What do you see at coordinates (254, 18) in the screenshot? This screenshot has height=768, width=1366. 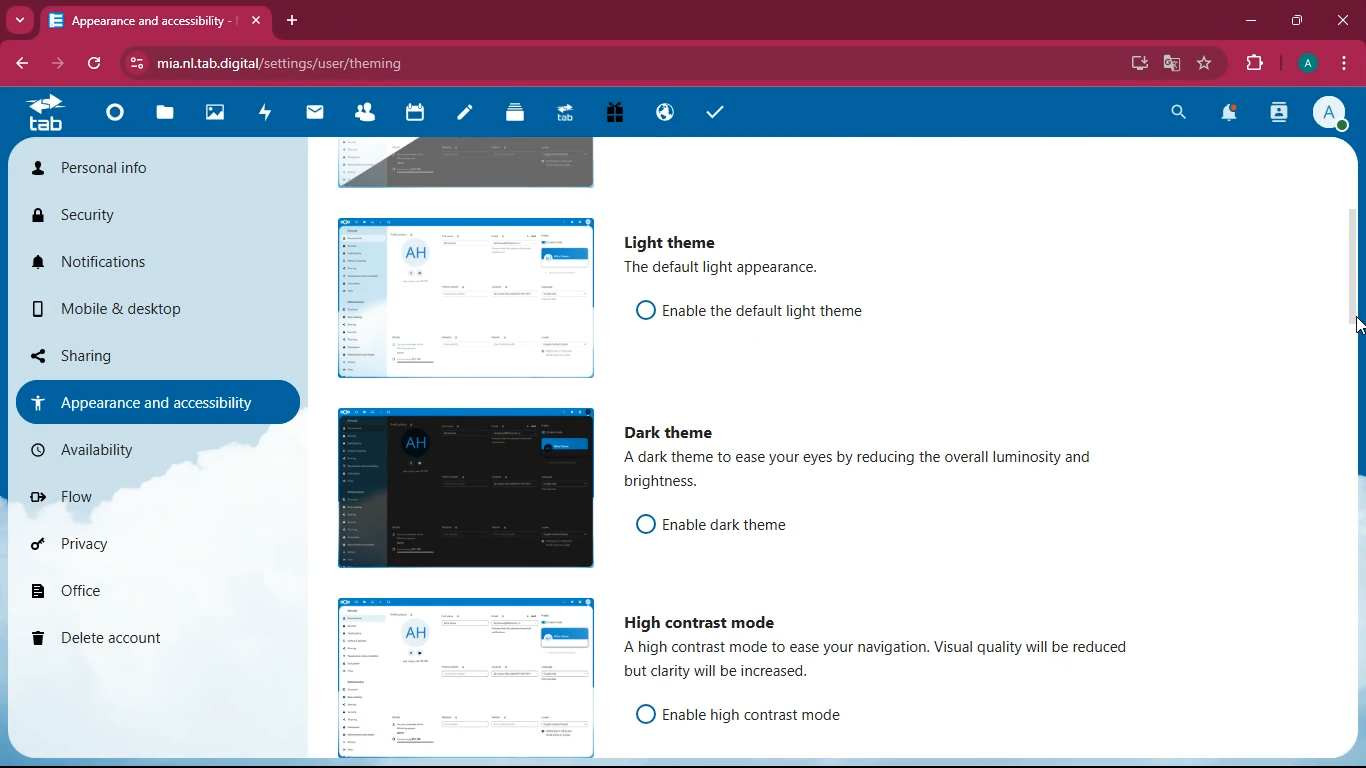 I see `close` at bounding box center [254, 18].